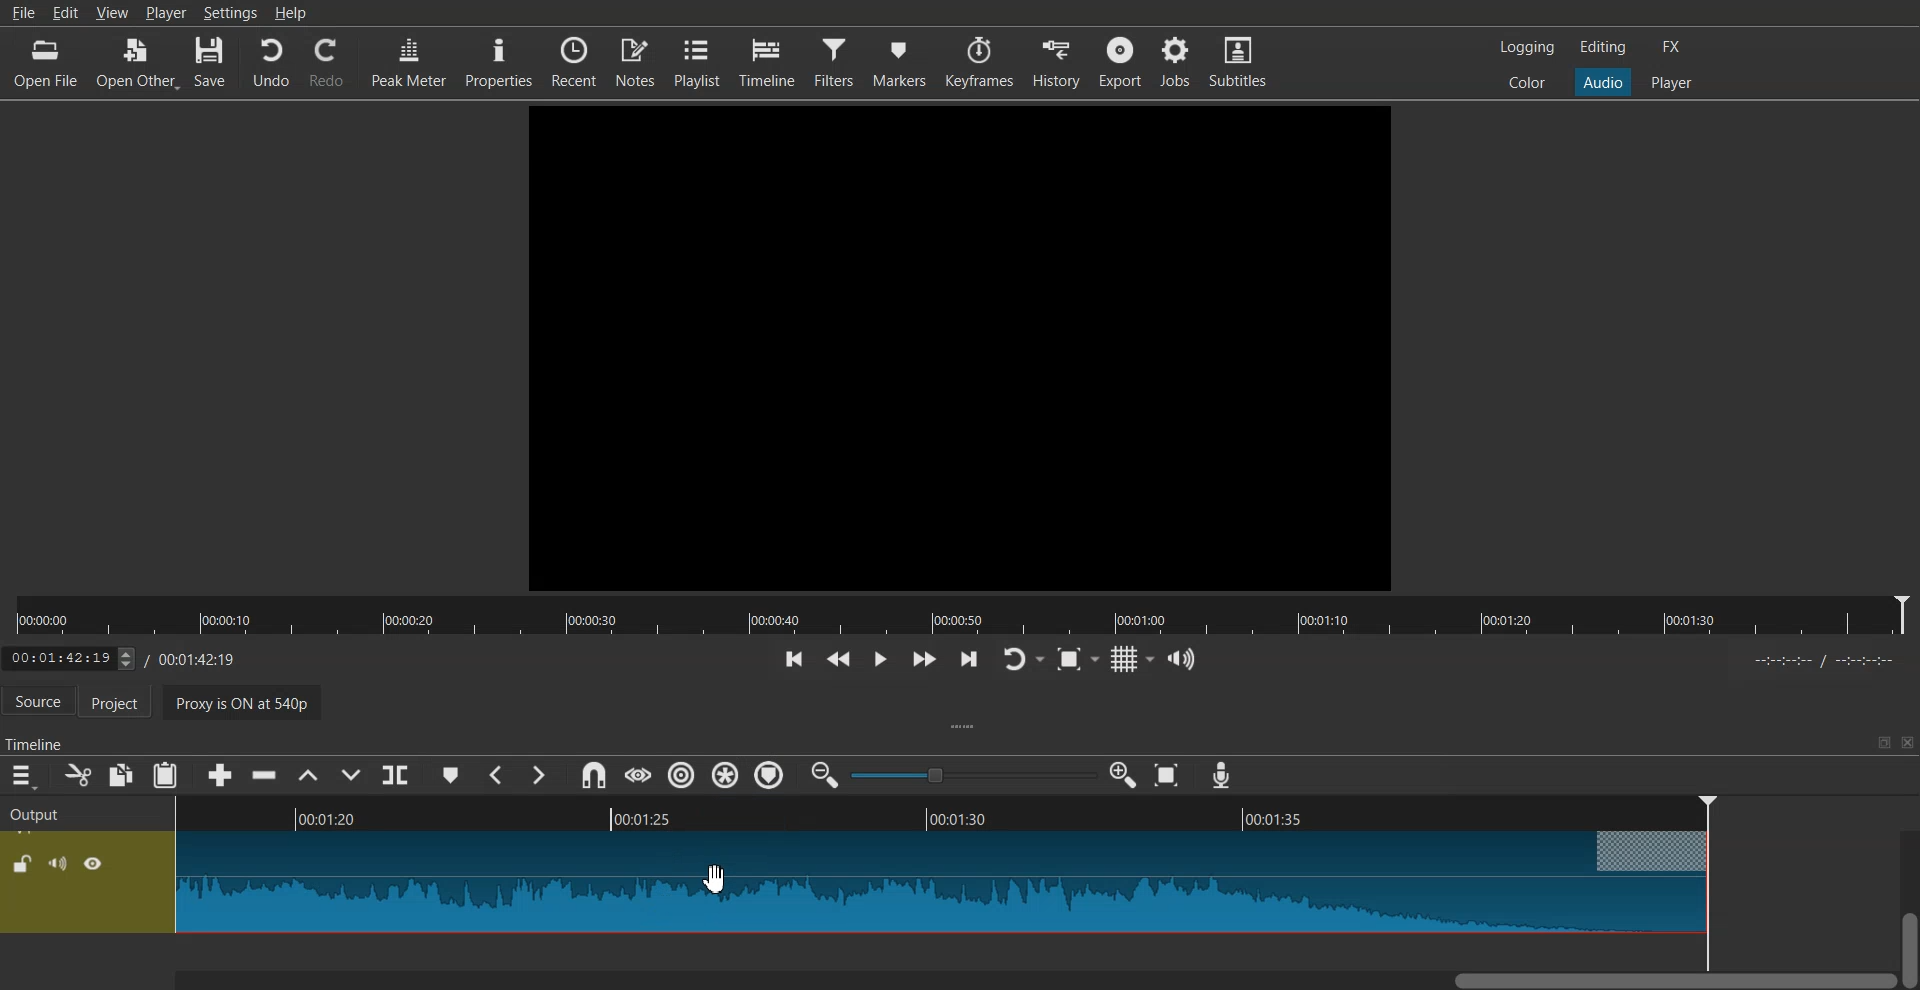 This screenshot has height=990, width=1920. What do you see at coordinates (1124, 775) in the screenshot?
I see `Zoom timeline in` at bounding box center [1124, 775].